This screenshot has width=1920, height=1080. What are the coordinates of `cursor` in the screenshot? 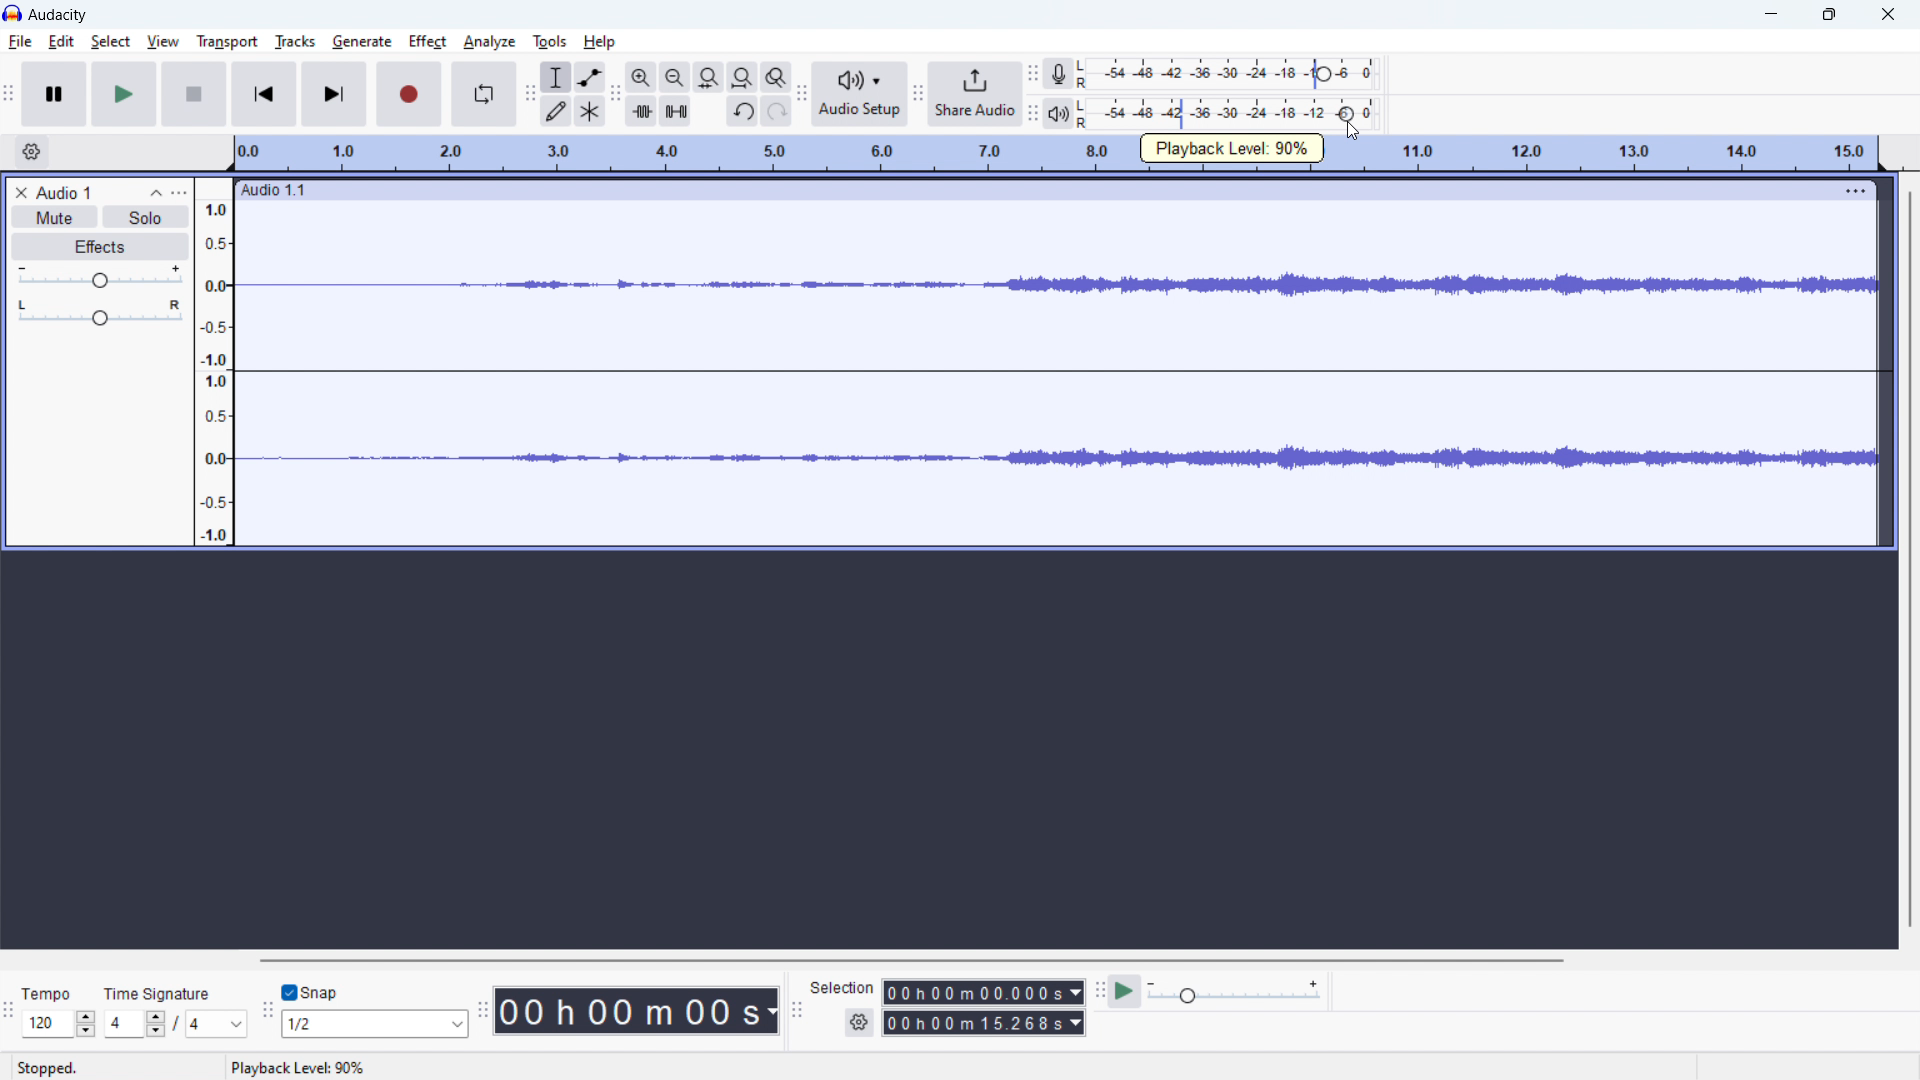 It's located at (1356, 131).